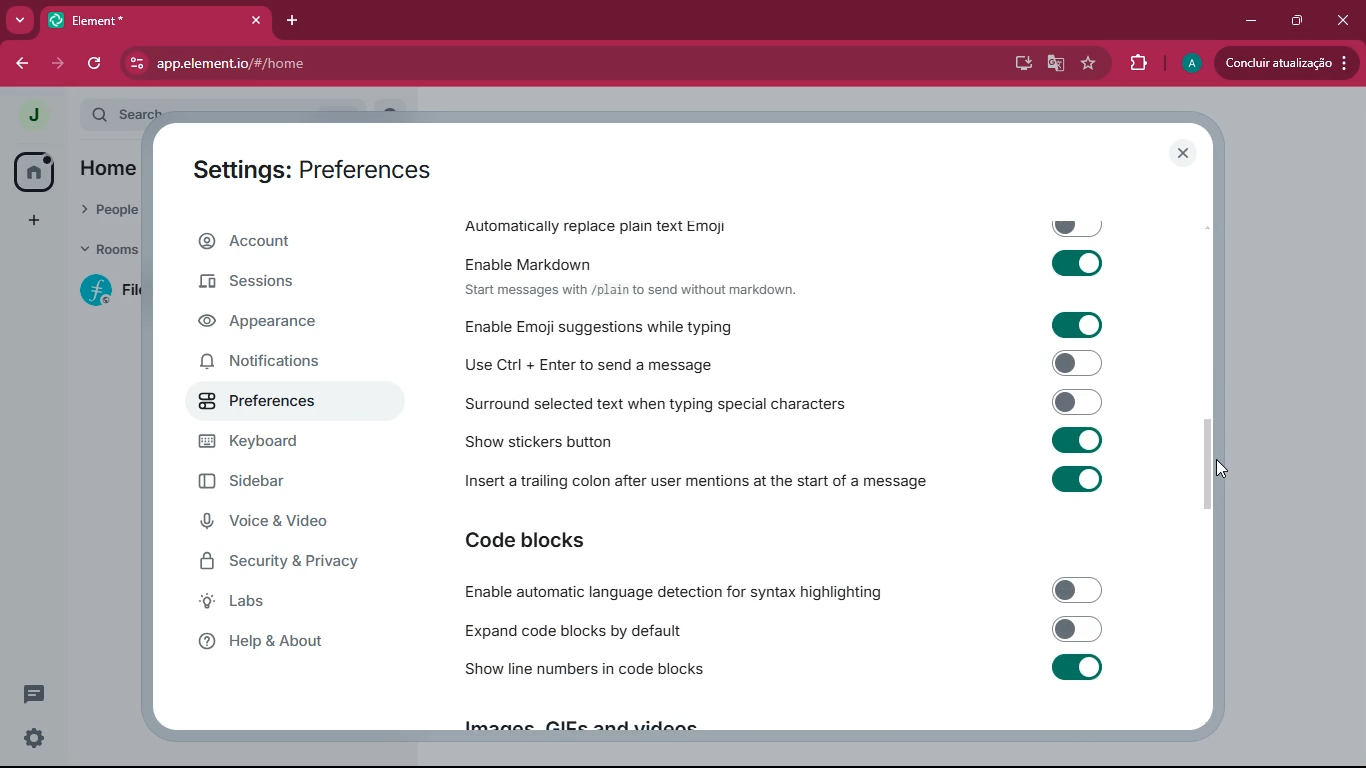 The width and height of the screenshot is (1366, 768). What do you see at coordinates (278, 481) in the screenshot?
I see `sidebar` at bounding box center [278, 481].